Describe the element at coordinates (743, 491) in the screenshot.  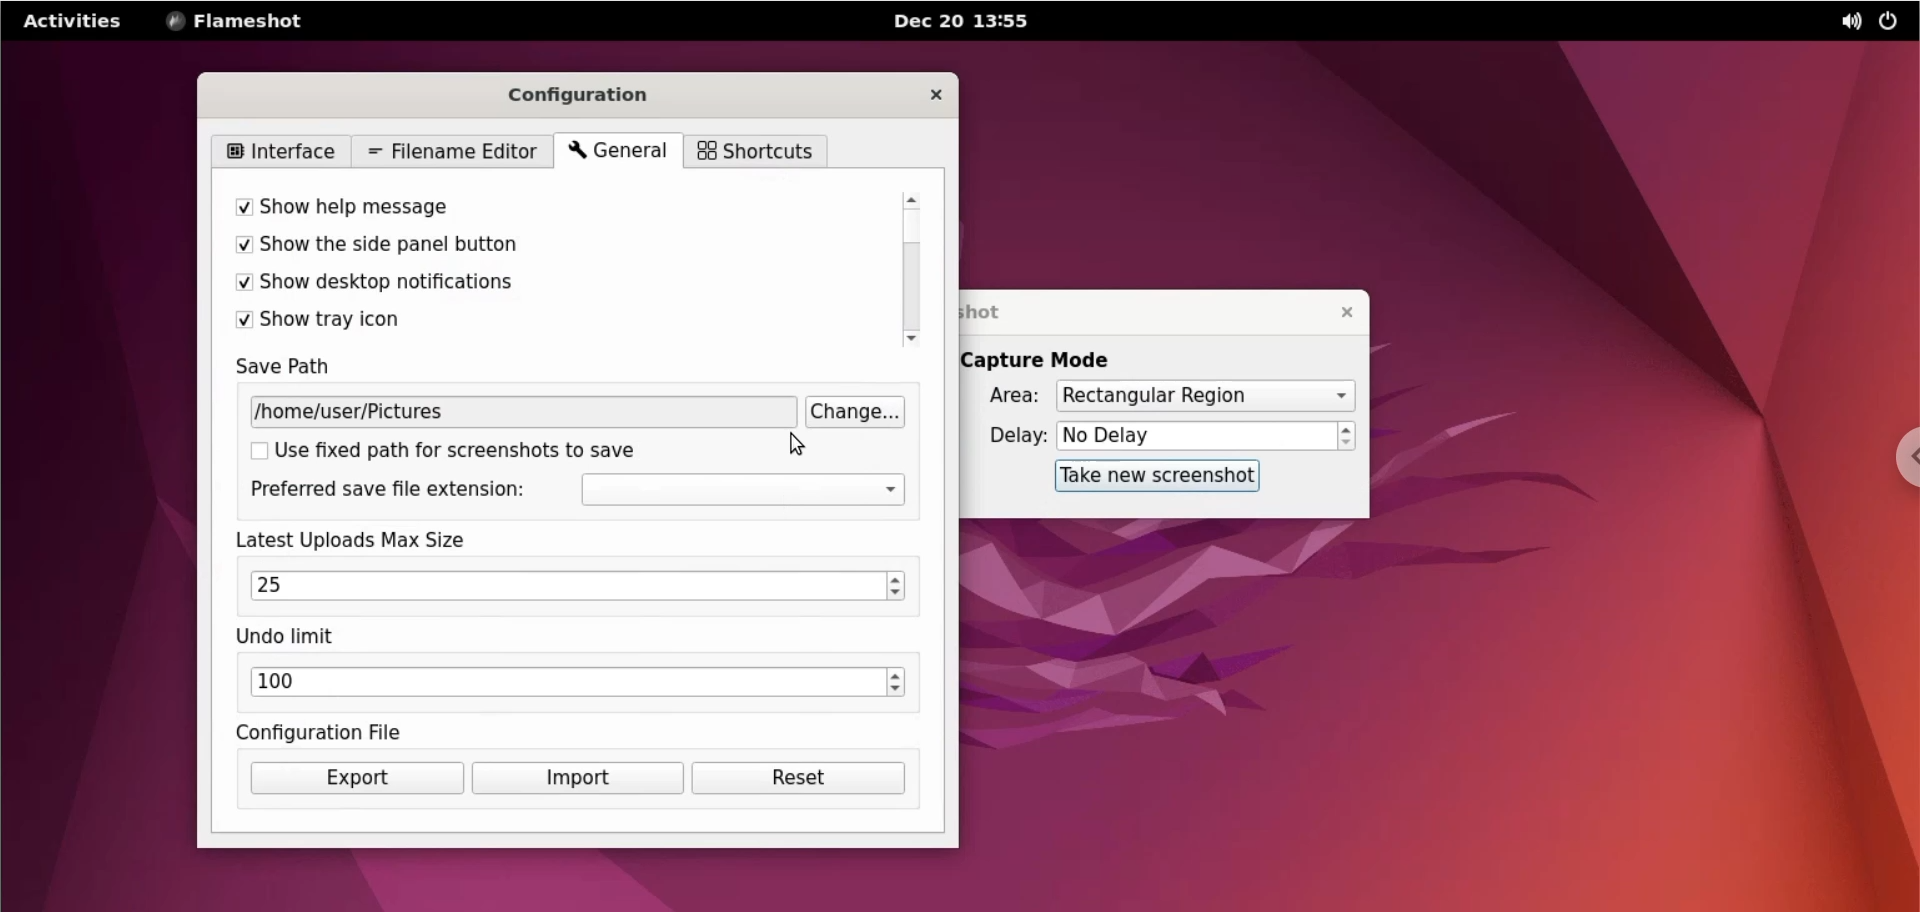
I see `extensions options` at that location.